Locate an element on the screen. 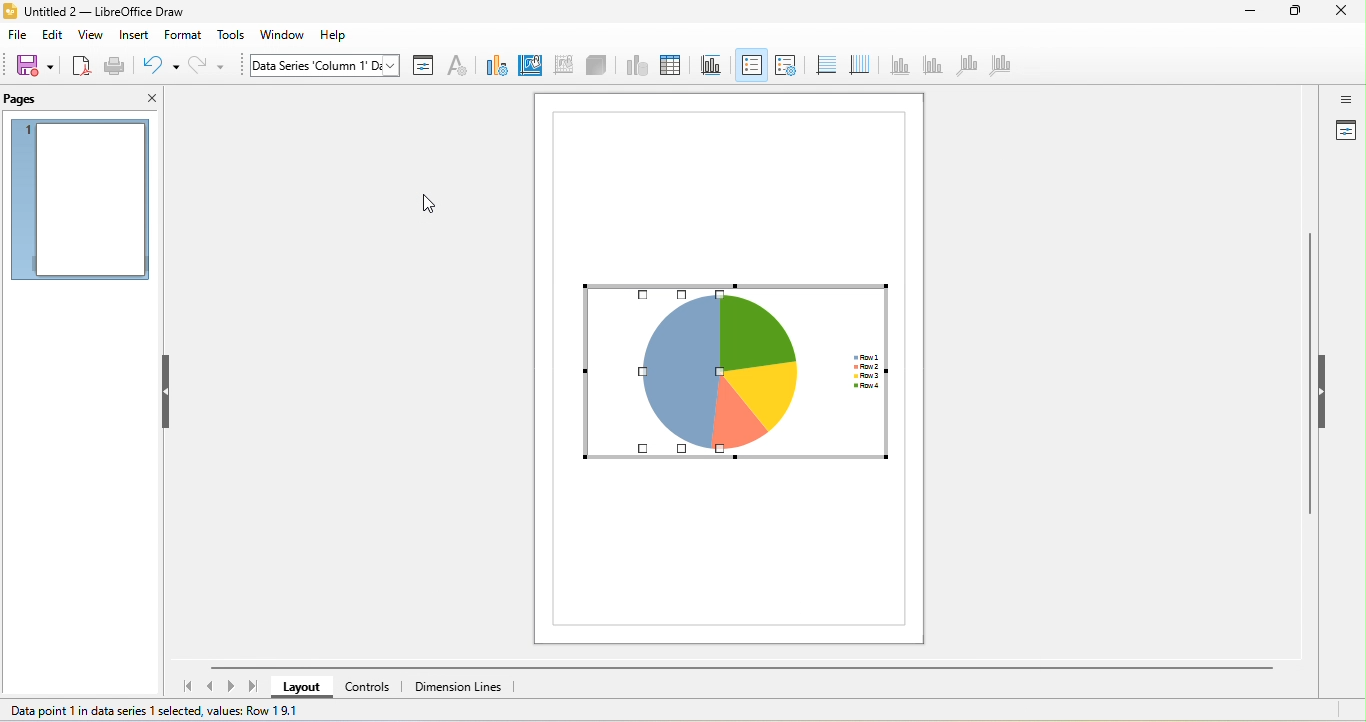  tools is located at coordinates (232, 36).